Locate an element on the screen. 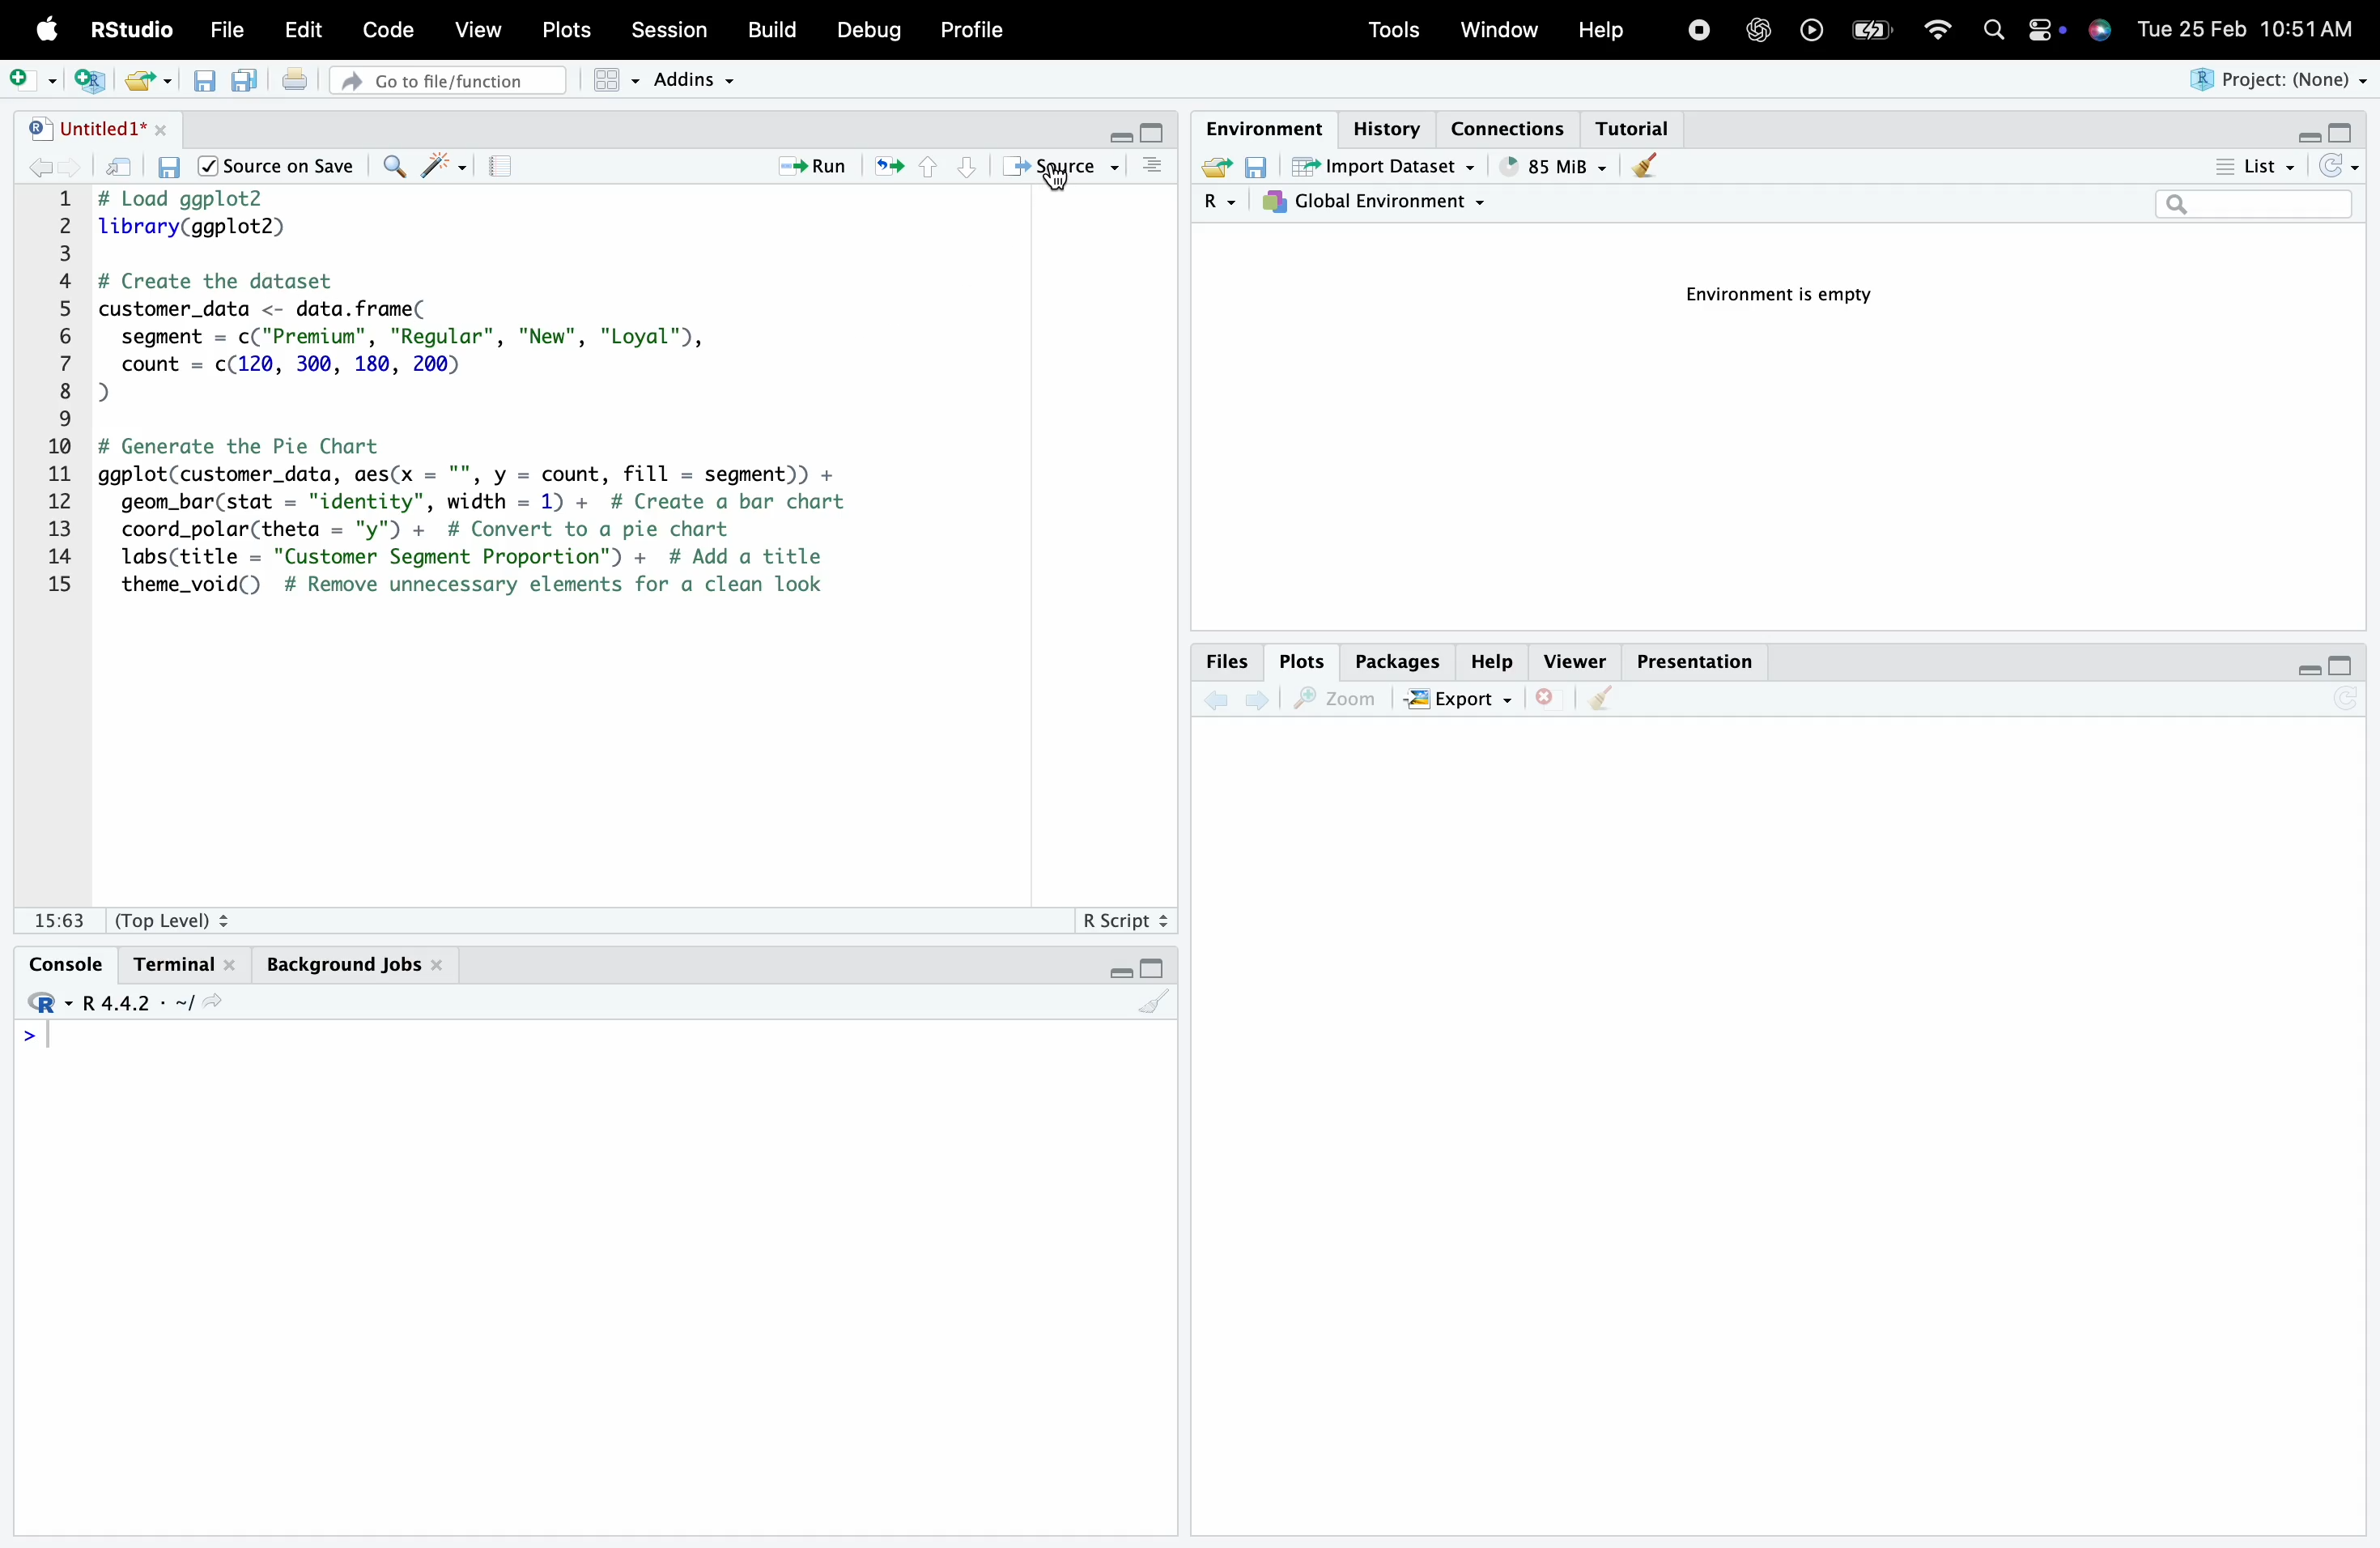 This screenshot has height=1548, width=2380. 7}, Global Environment is located at coordinates (1381, 201).